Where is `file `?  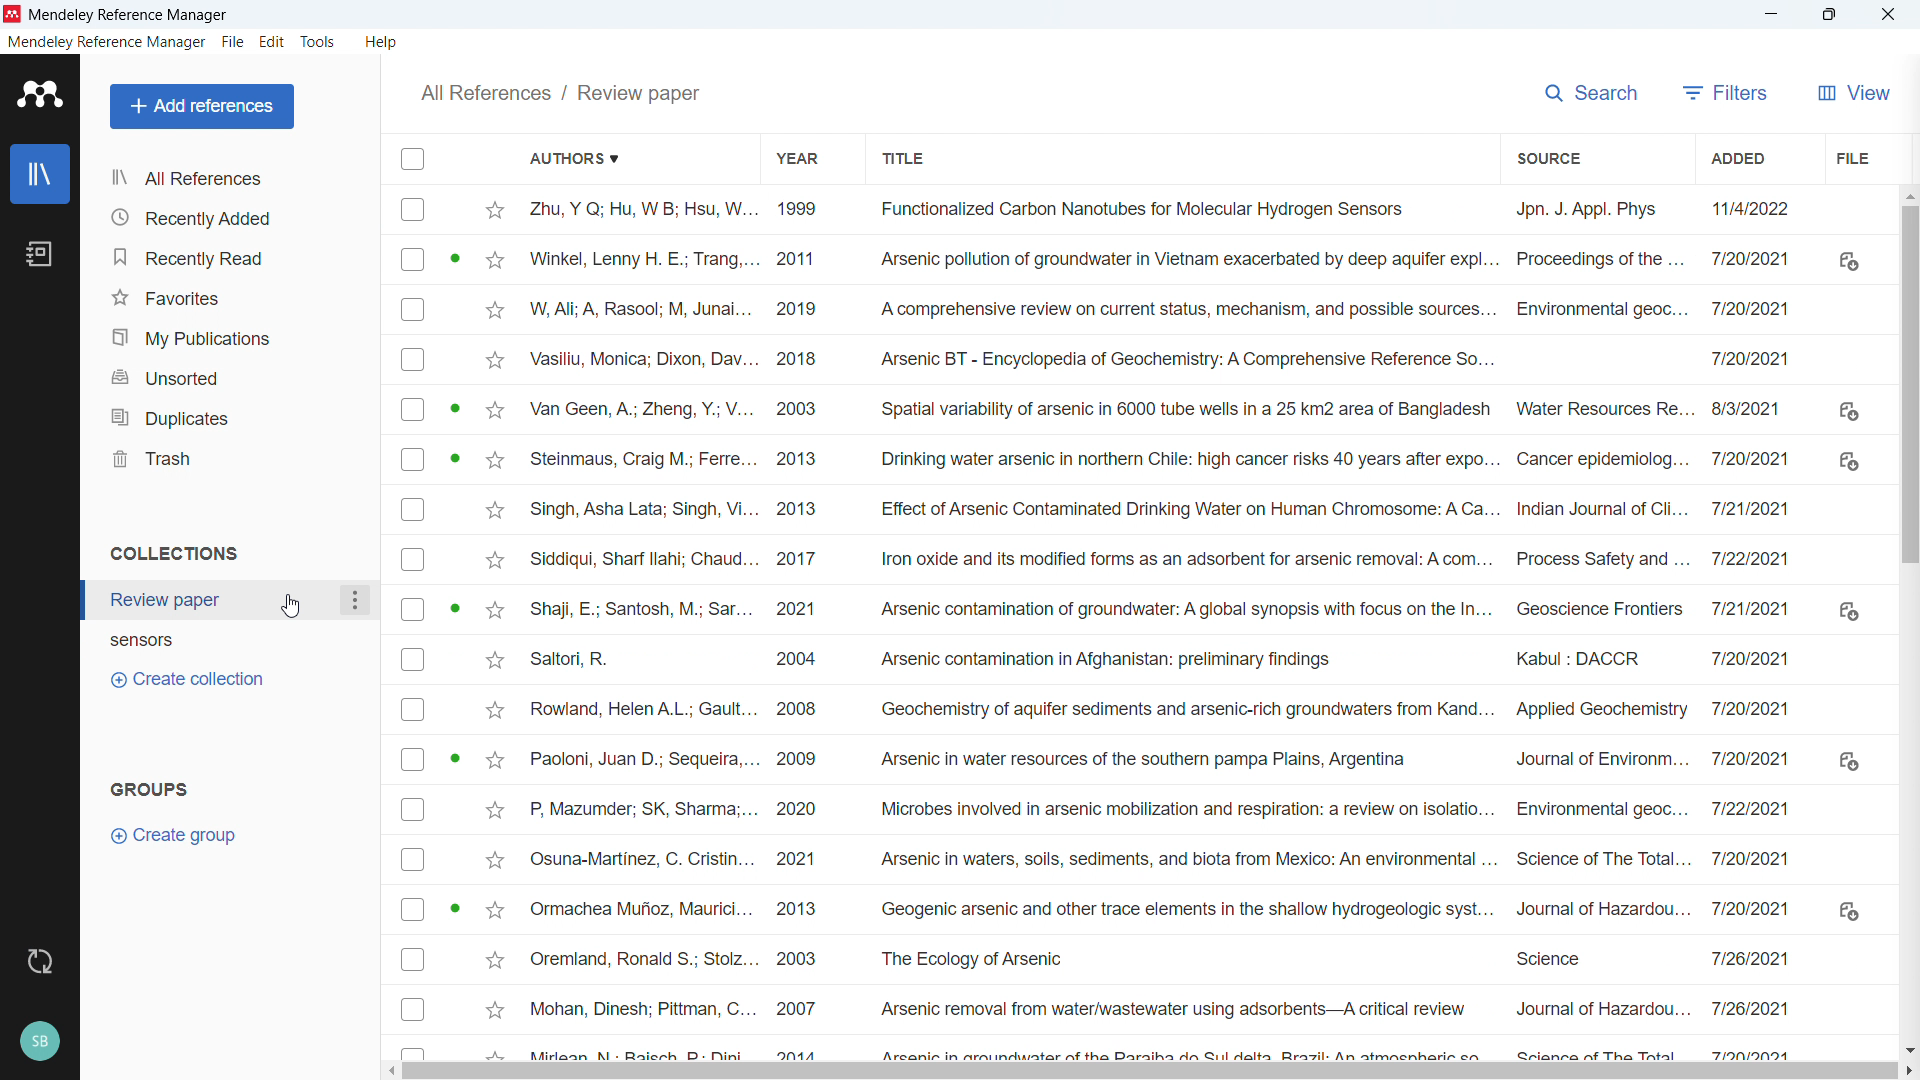
file  is located at coordinates (1850, 158).